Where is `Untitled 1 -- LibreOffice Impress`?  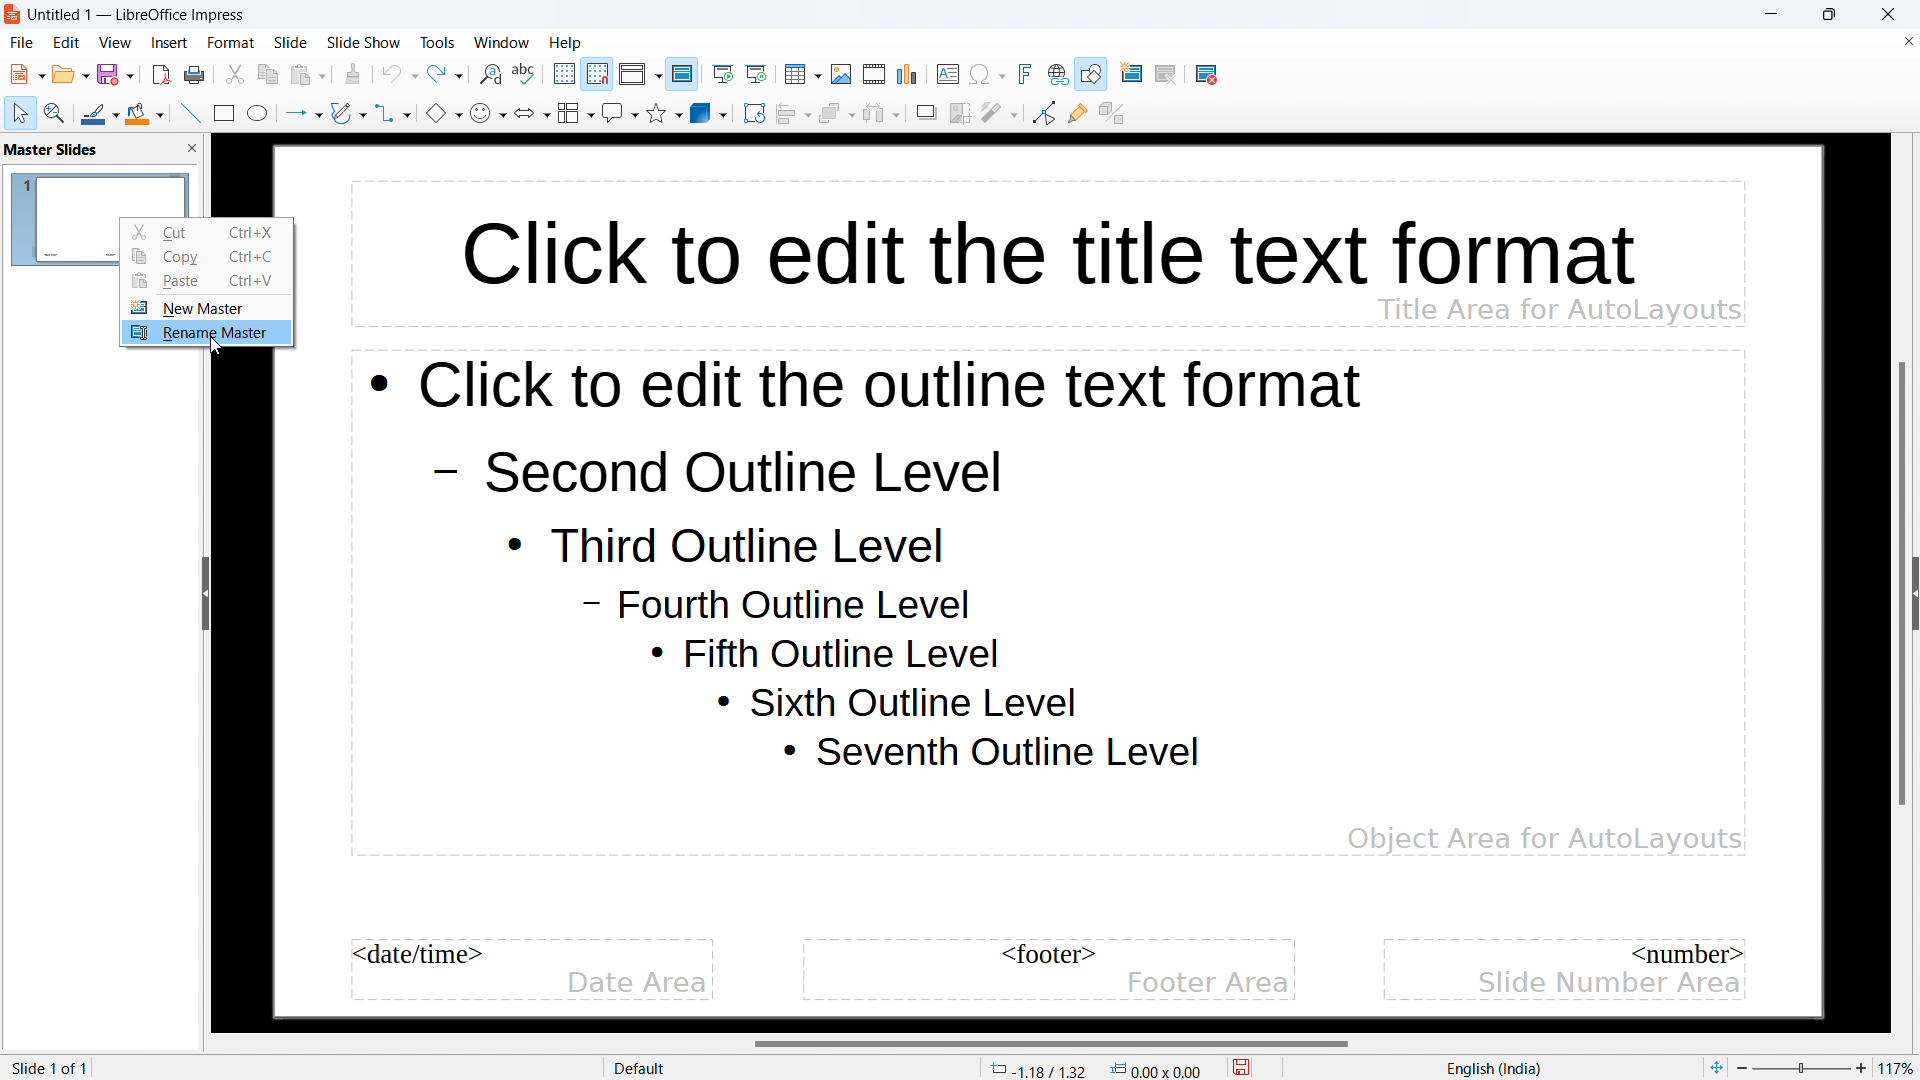 Untitled 1 -- LibreOffice Impress is located at coordinates (137, 15).